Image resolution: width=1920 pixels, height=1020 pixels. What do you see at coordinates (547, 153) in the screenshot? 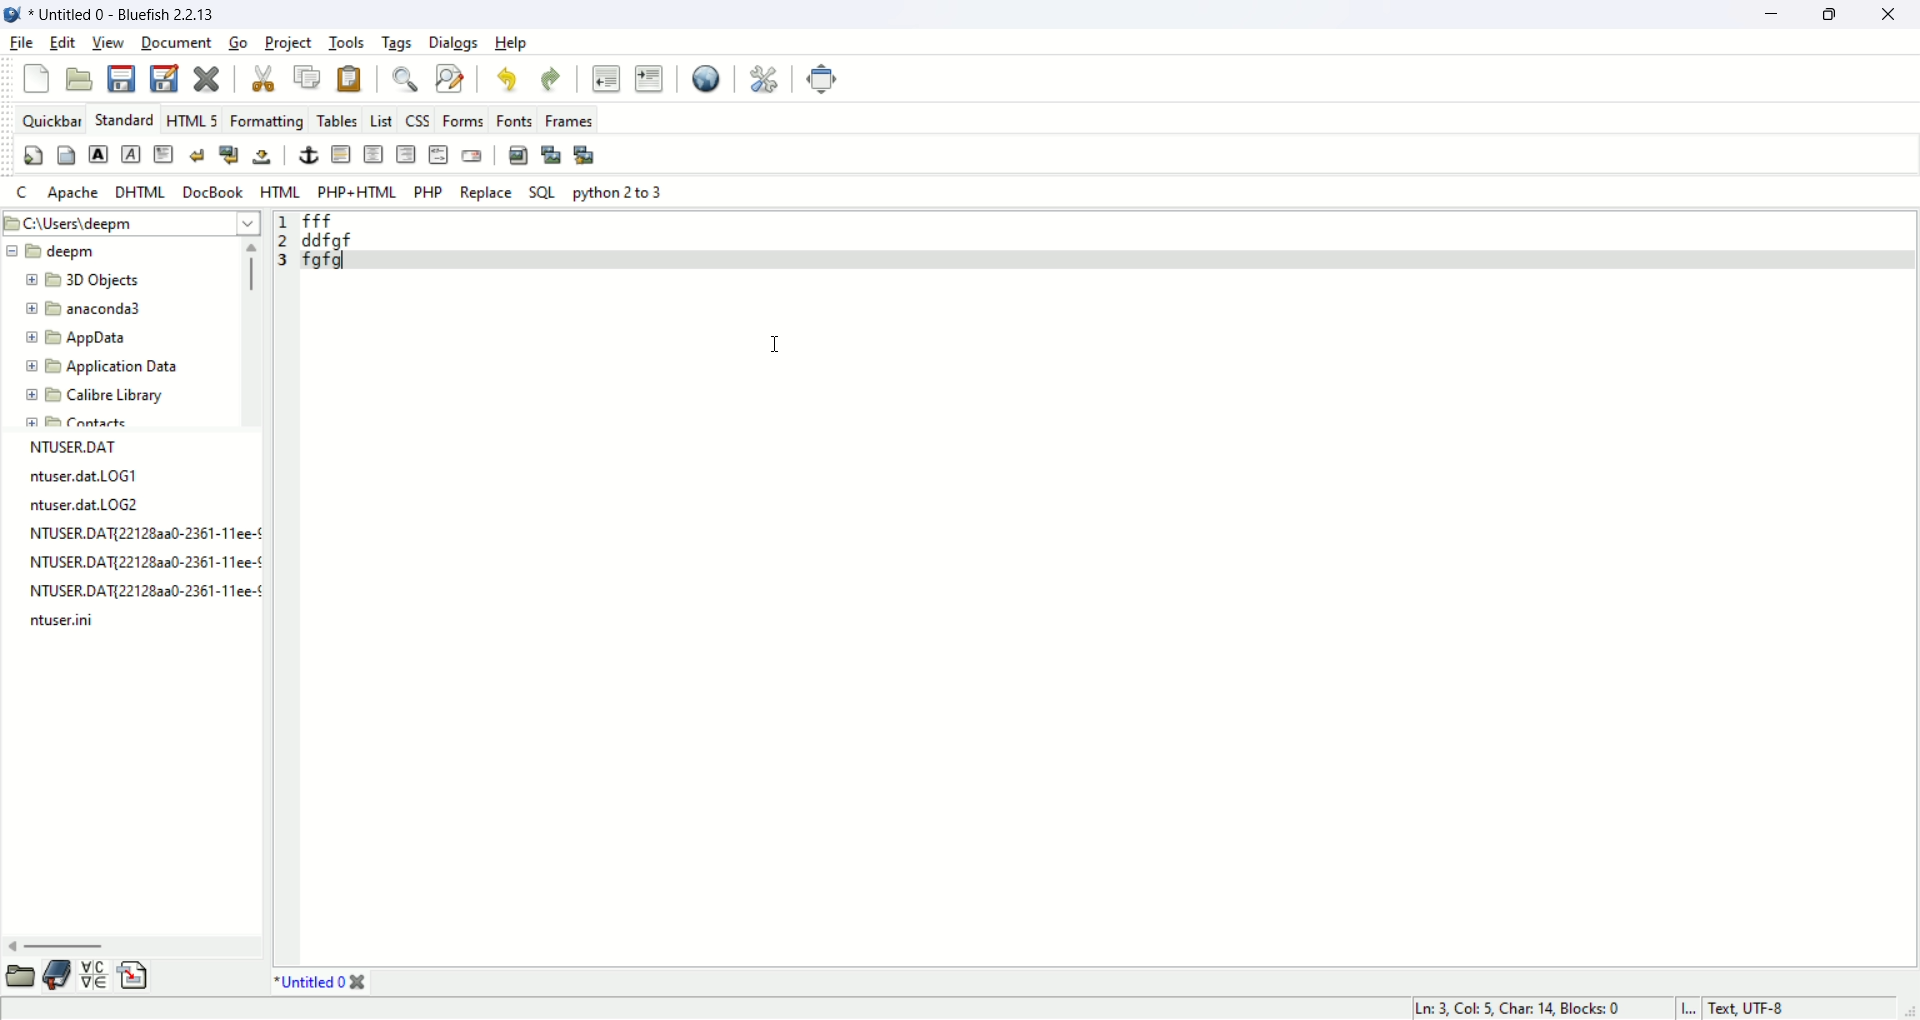
I see `insert thumbnail` at bounding box center [547, 153].